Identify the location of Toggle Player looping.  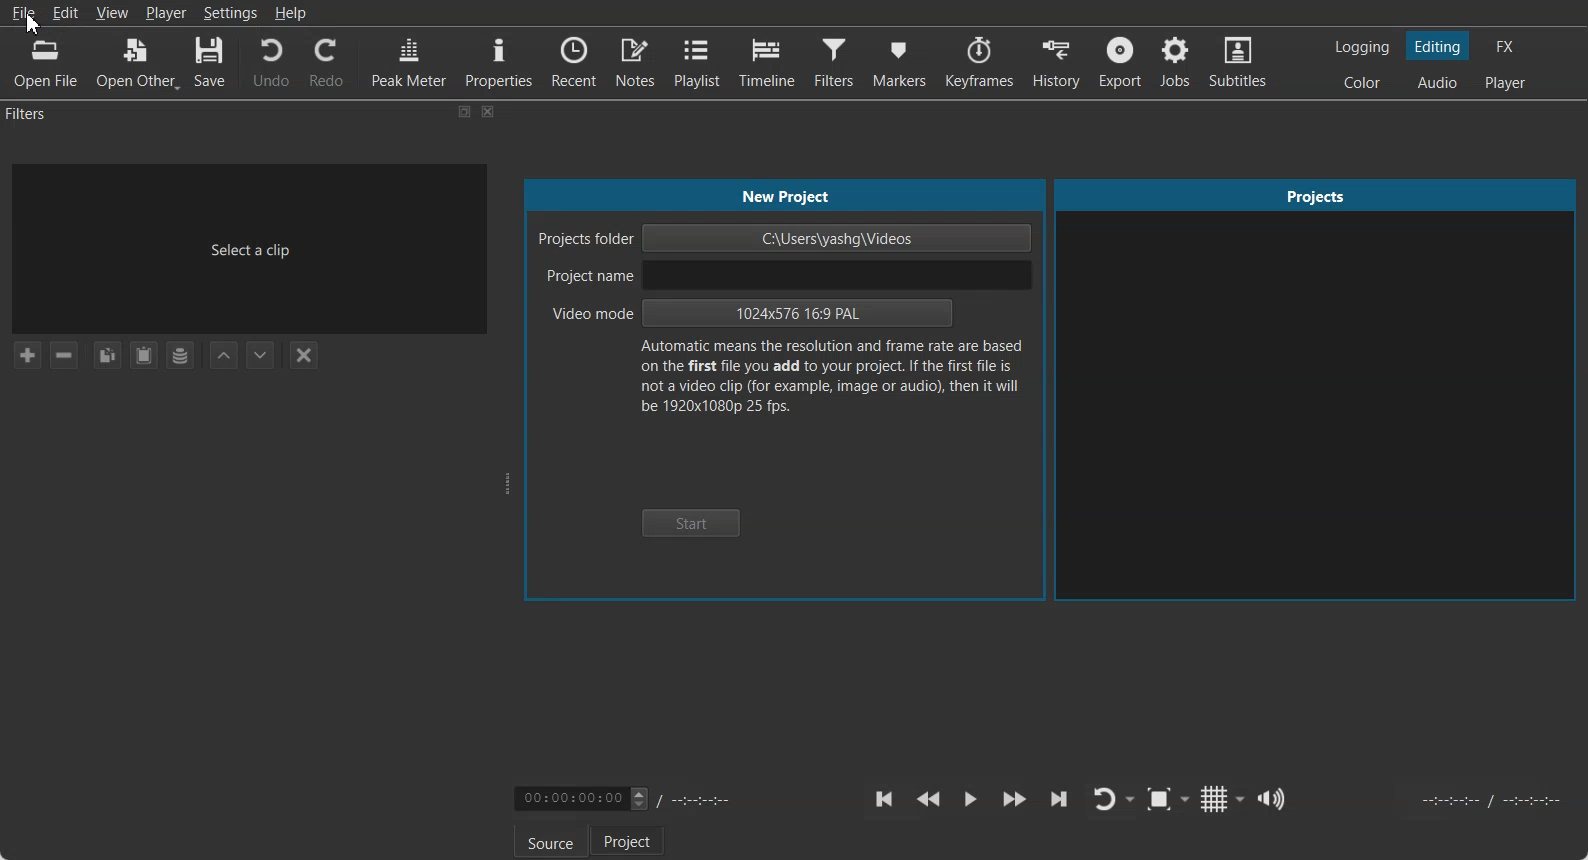
(1113, 800).